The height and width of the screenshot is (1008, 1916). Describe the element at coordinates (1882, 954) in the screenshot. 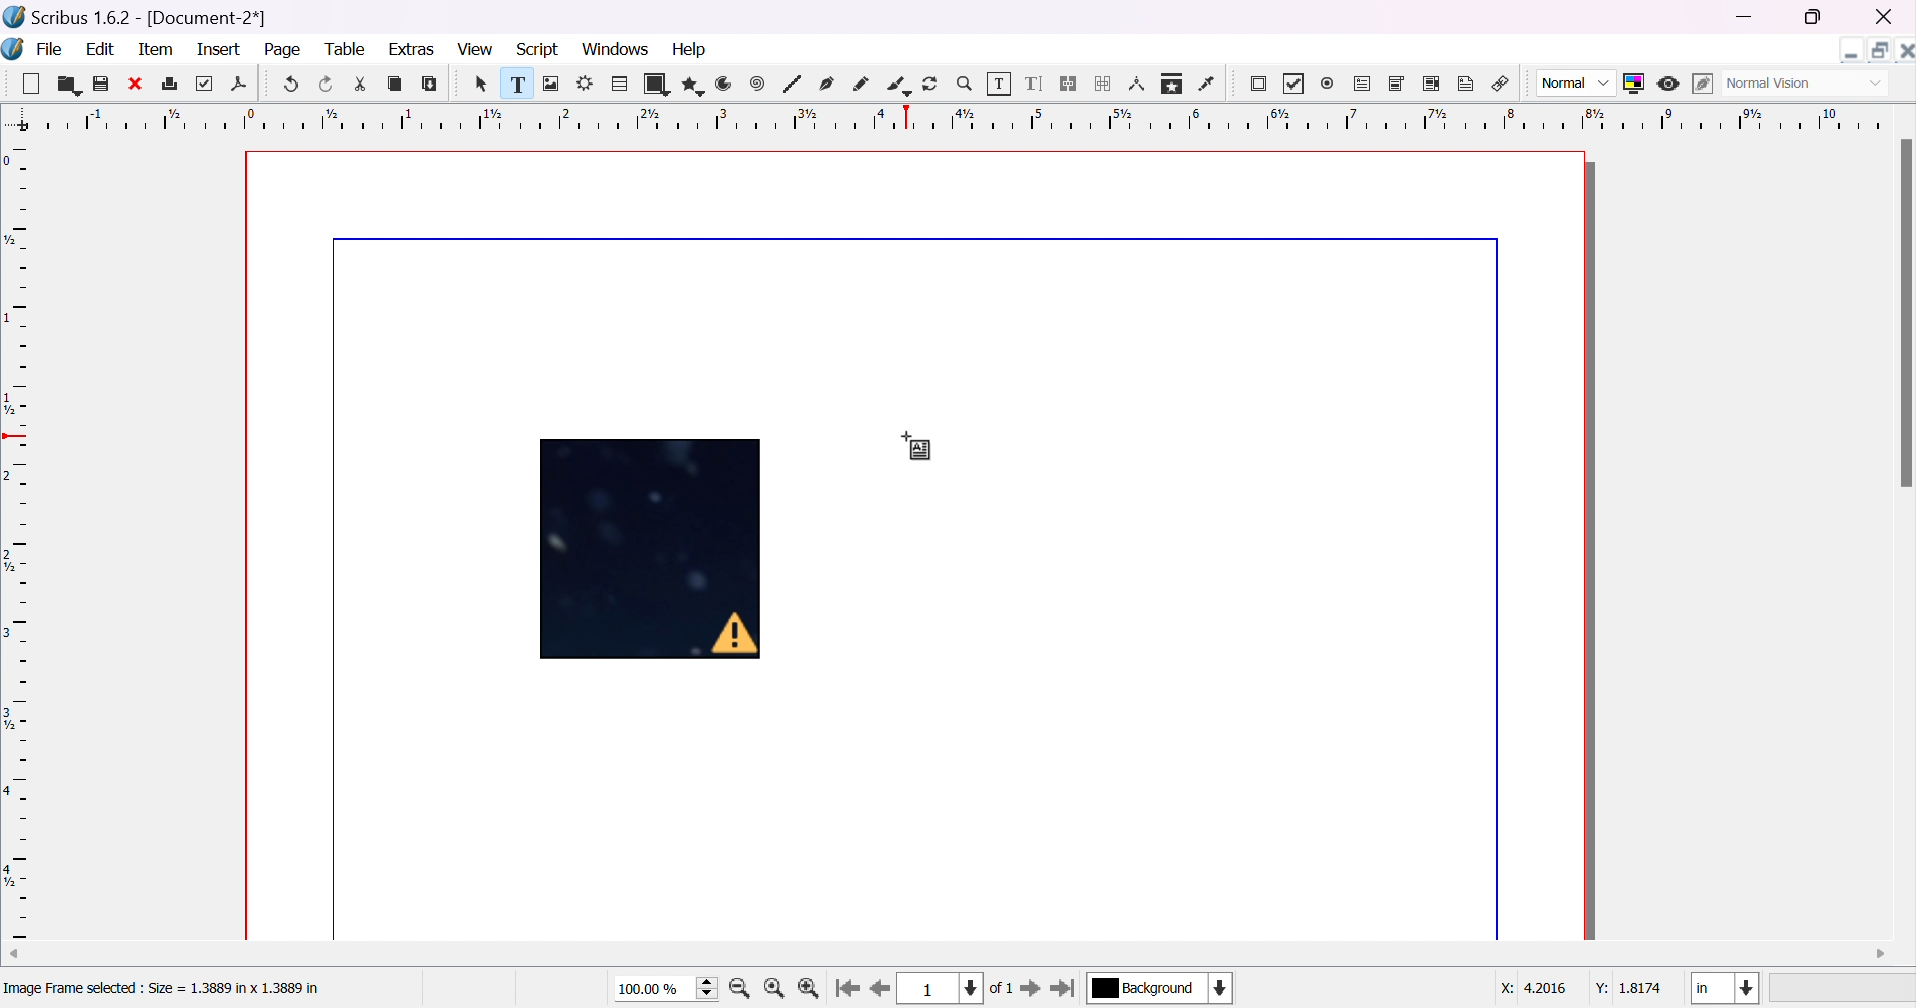

I see `scroll right` at that location.